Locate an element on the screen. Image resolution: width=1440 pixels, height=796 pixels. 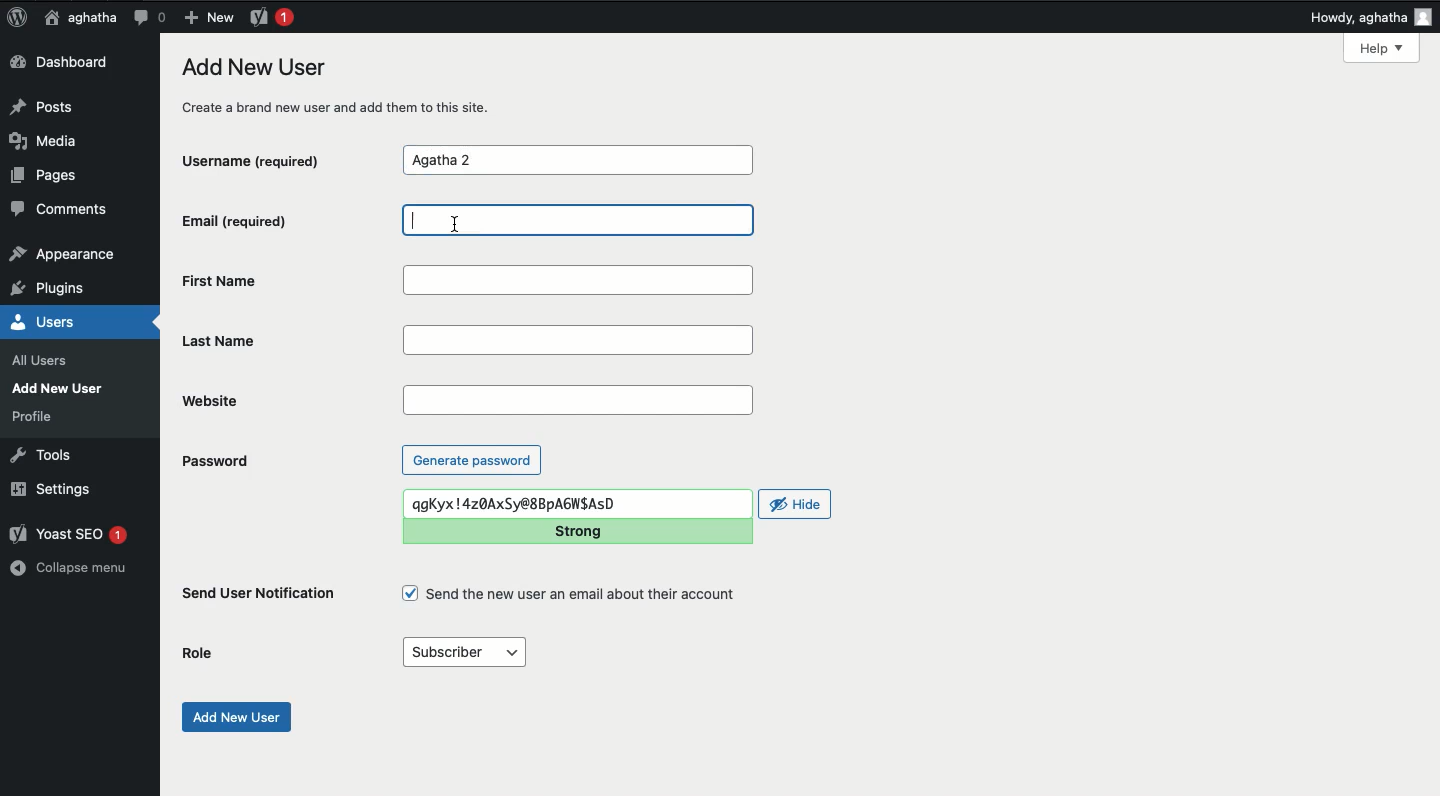
Agatha 2 is located at coordinates (577, 160).